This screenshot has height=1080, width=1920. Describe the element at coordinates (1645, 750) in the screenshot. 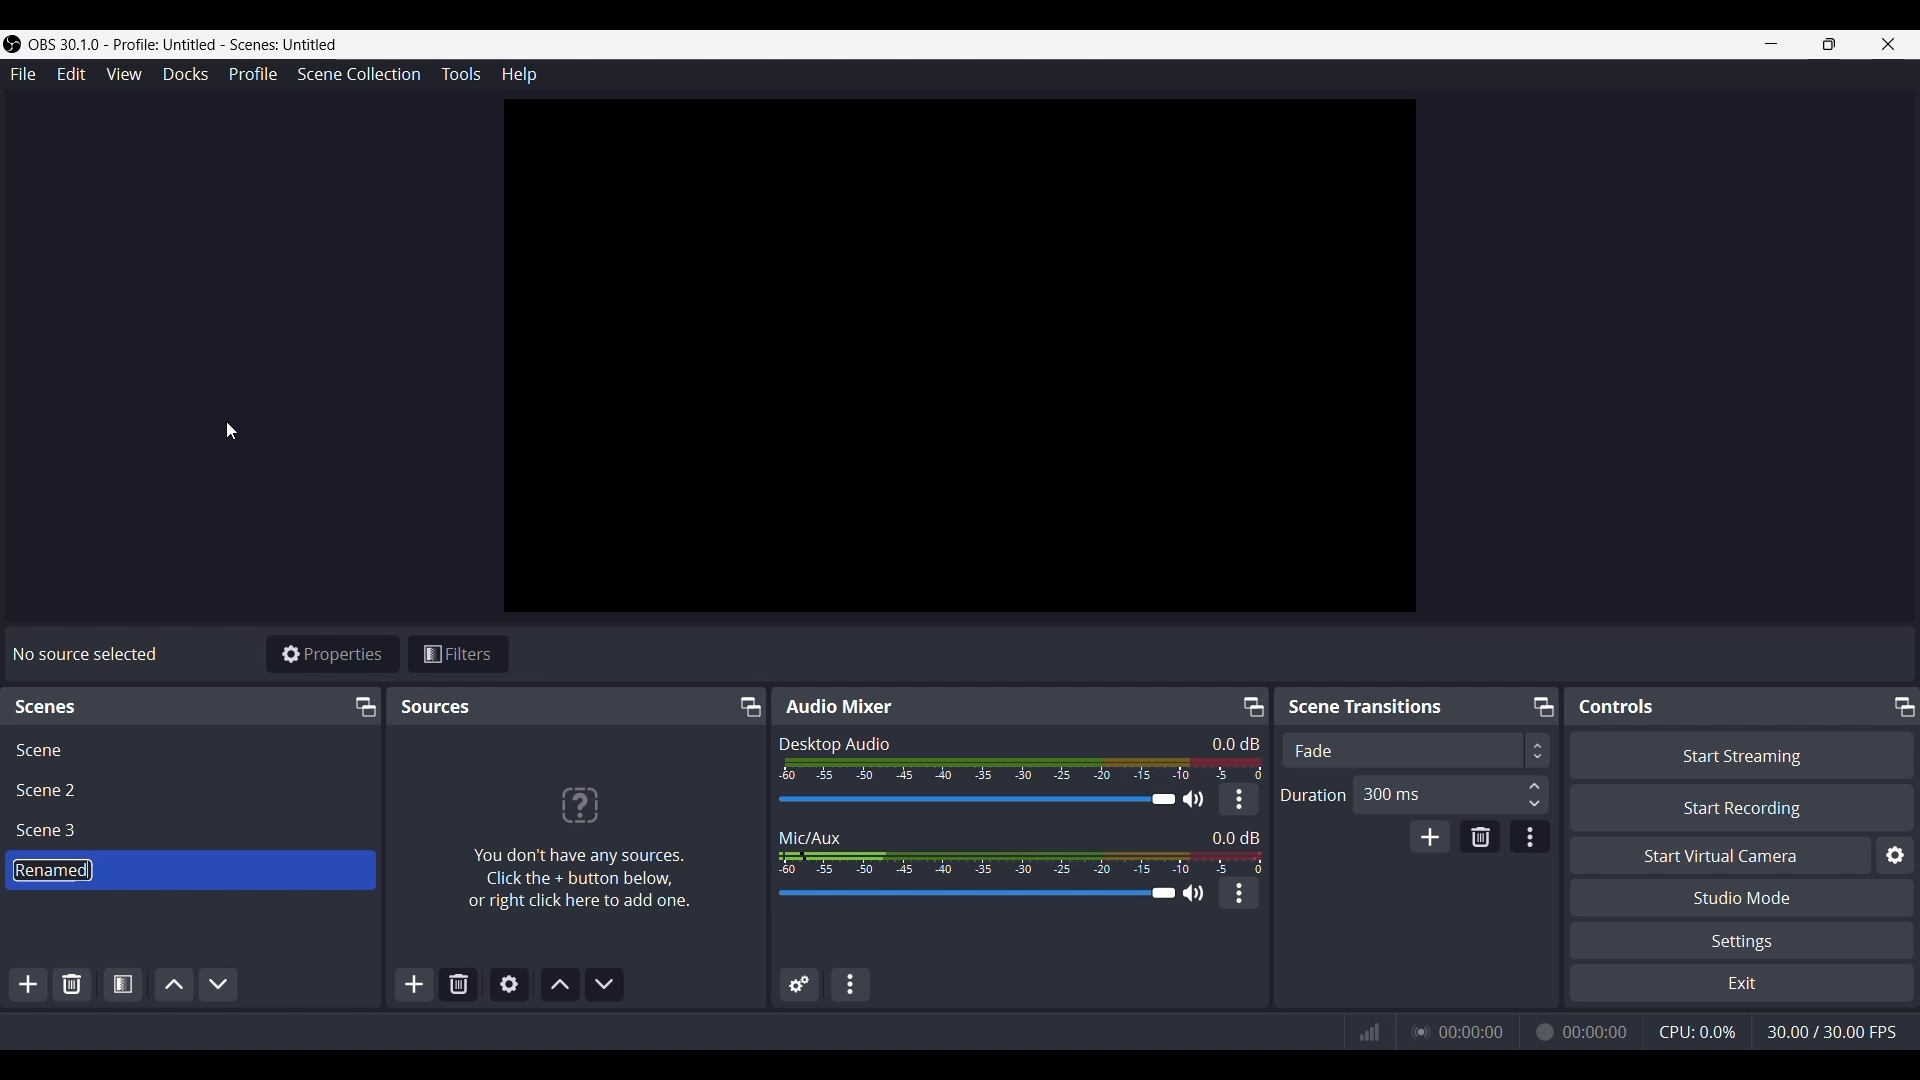

I see `Transition Type Dropdown` at that location.